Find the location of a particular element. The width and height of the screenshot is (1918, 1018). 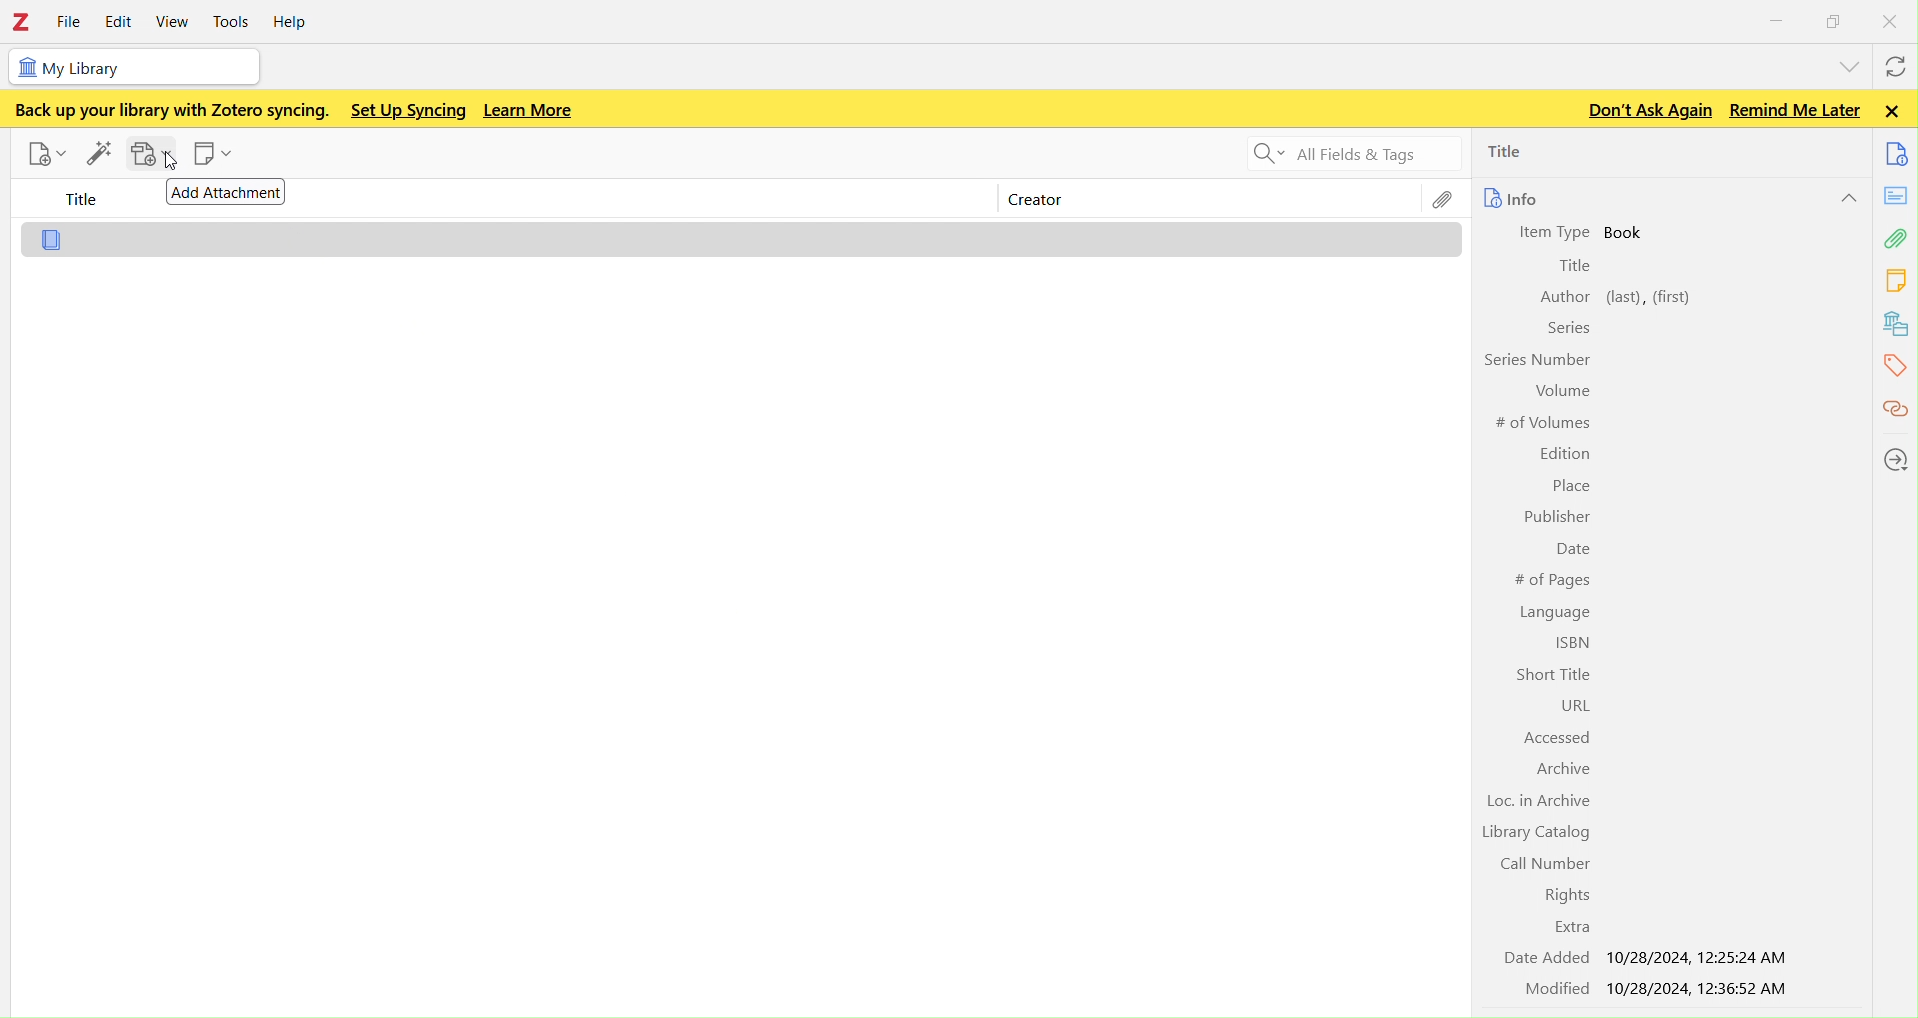

Modified is located at coordinates (1540, 988).